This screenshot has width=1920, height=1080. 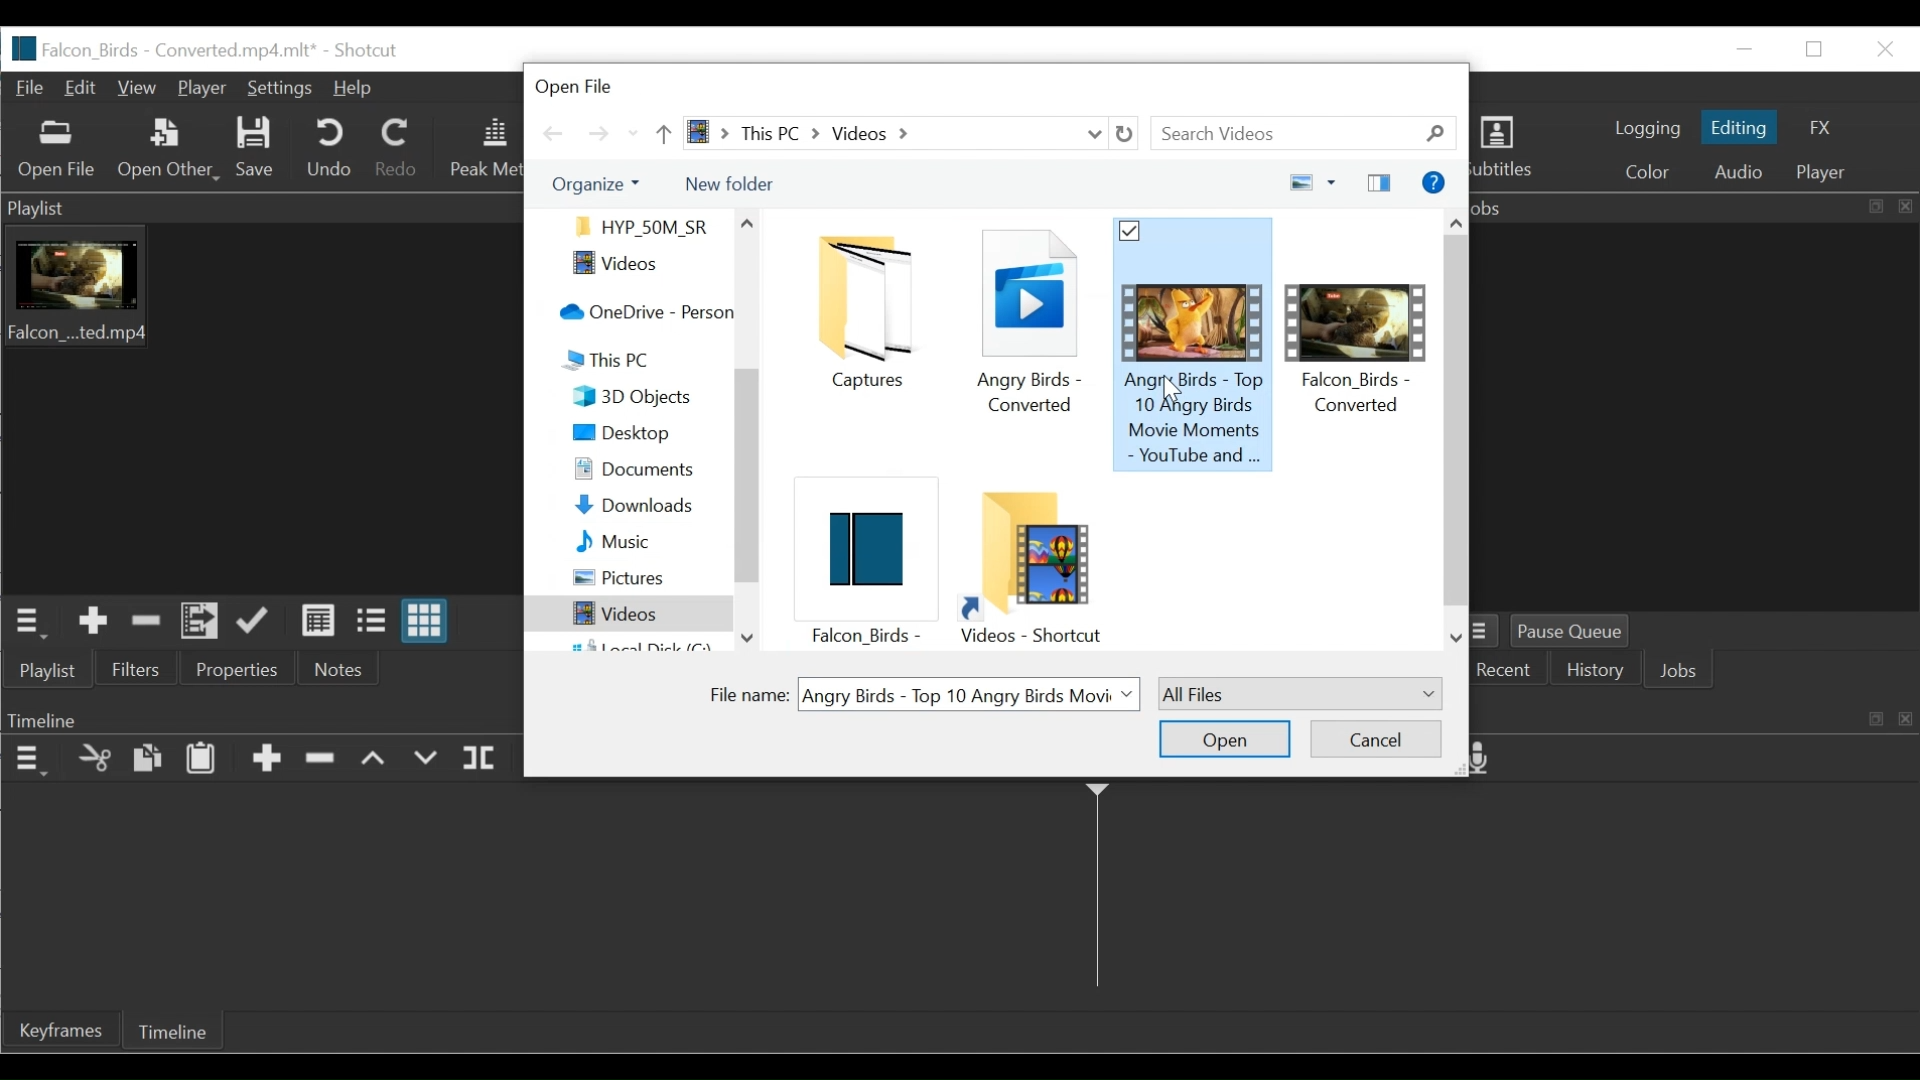 What do you see at coordinates (328, 148) in the screenshot?
I see `Undo` at bounding box center [328, 148].